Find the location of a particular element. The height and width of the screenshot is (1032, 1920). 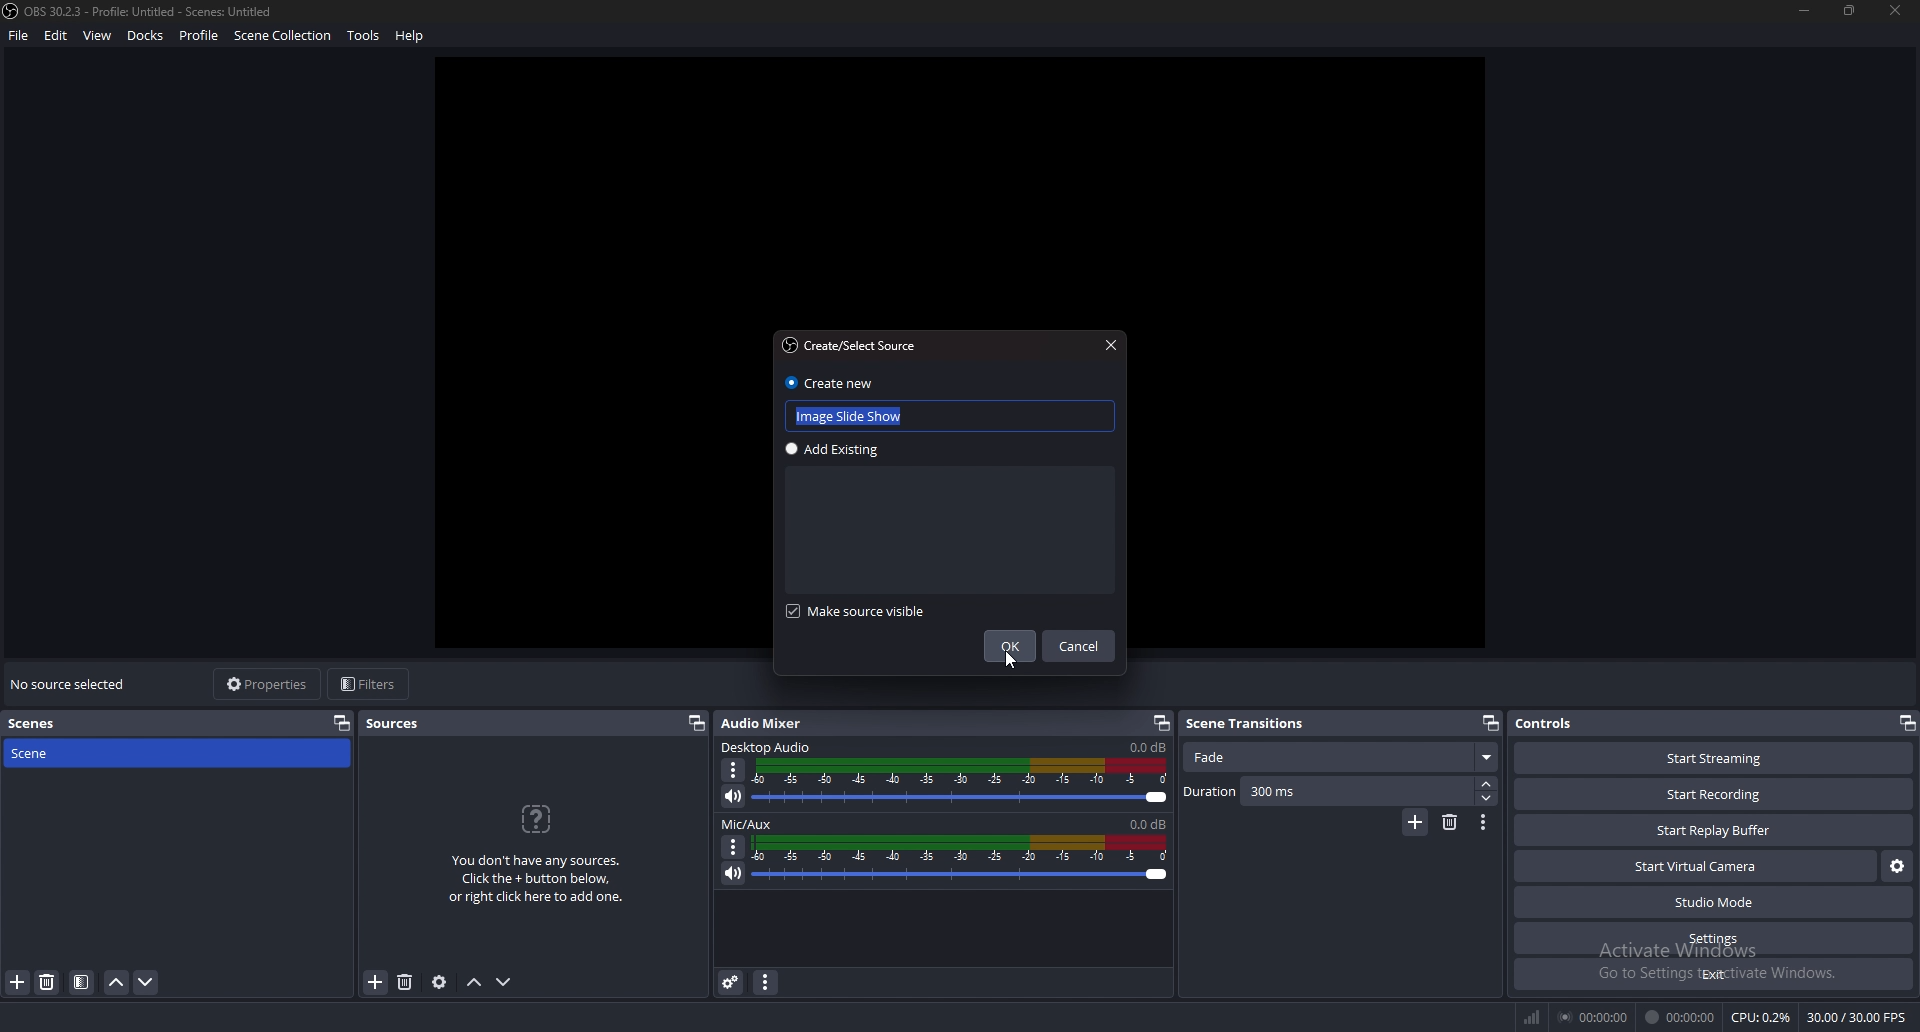

pop out is located at coordinates (1158, 724).